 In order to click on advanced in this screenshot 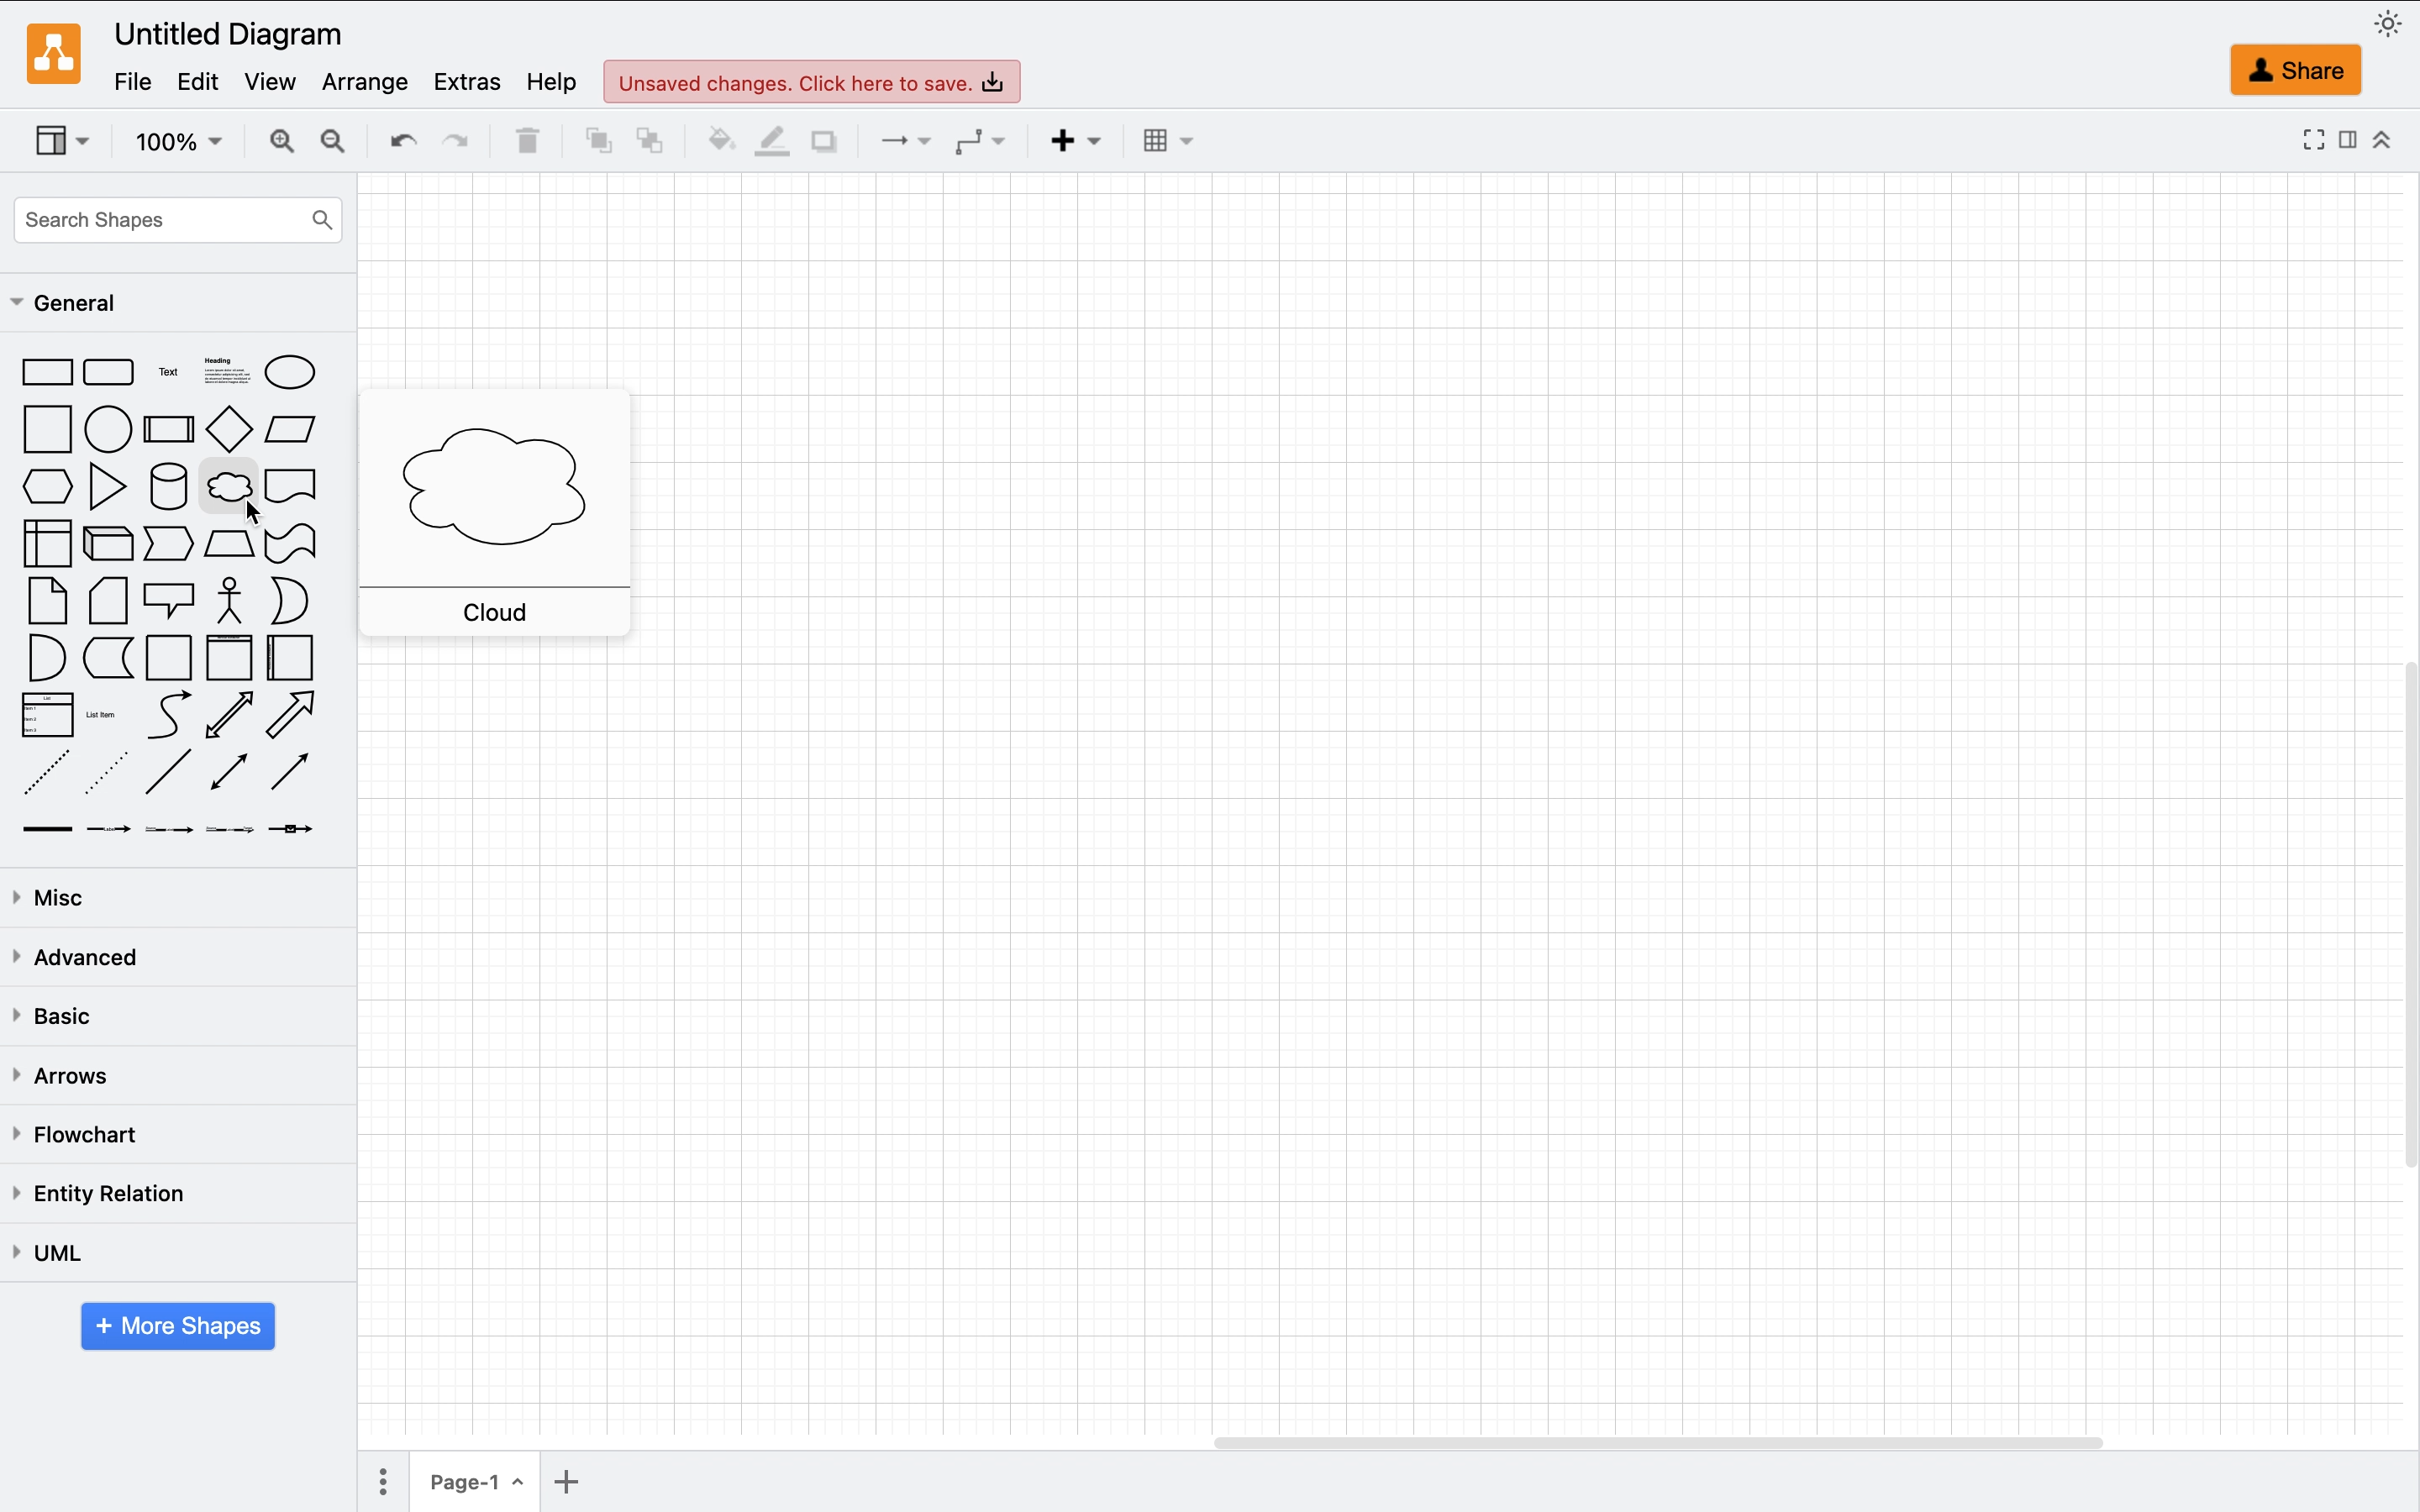, I will do `click(84, 955)`.